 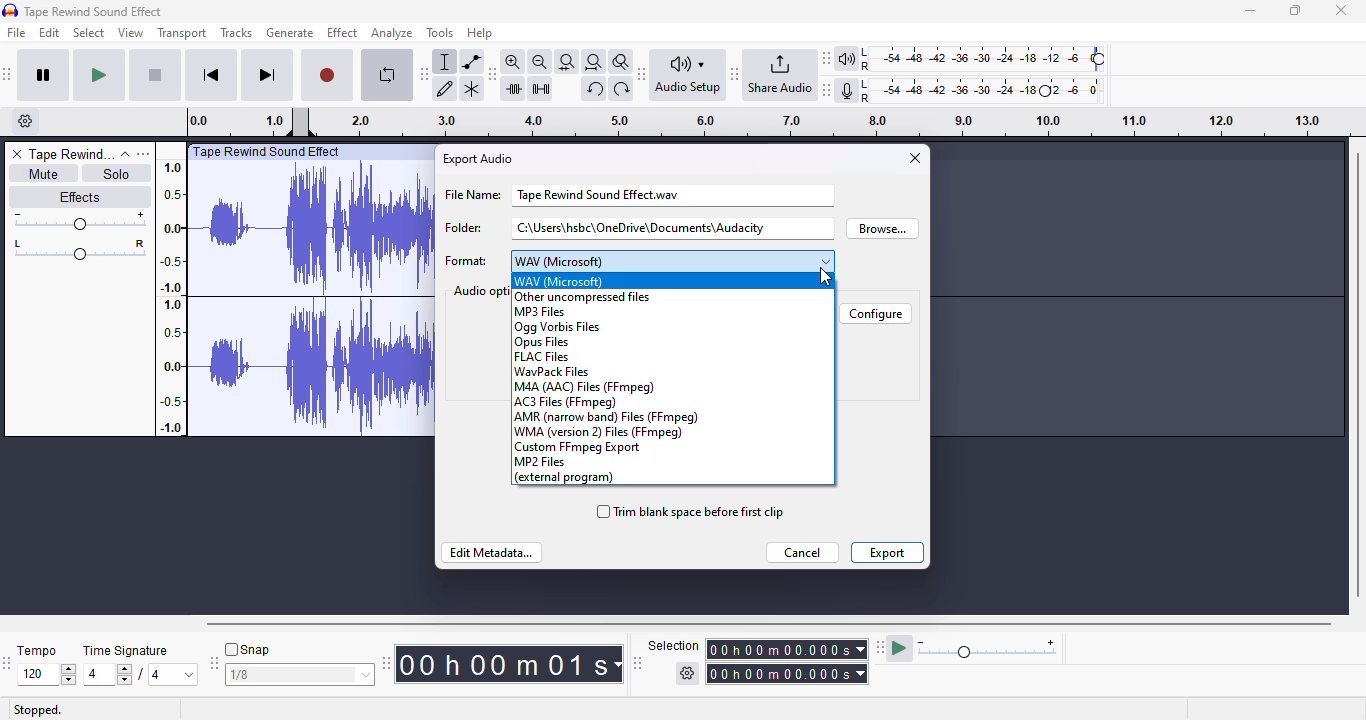 I want to click on zoom in, so click(x=512, y=61).